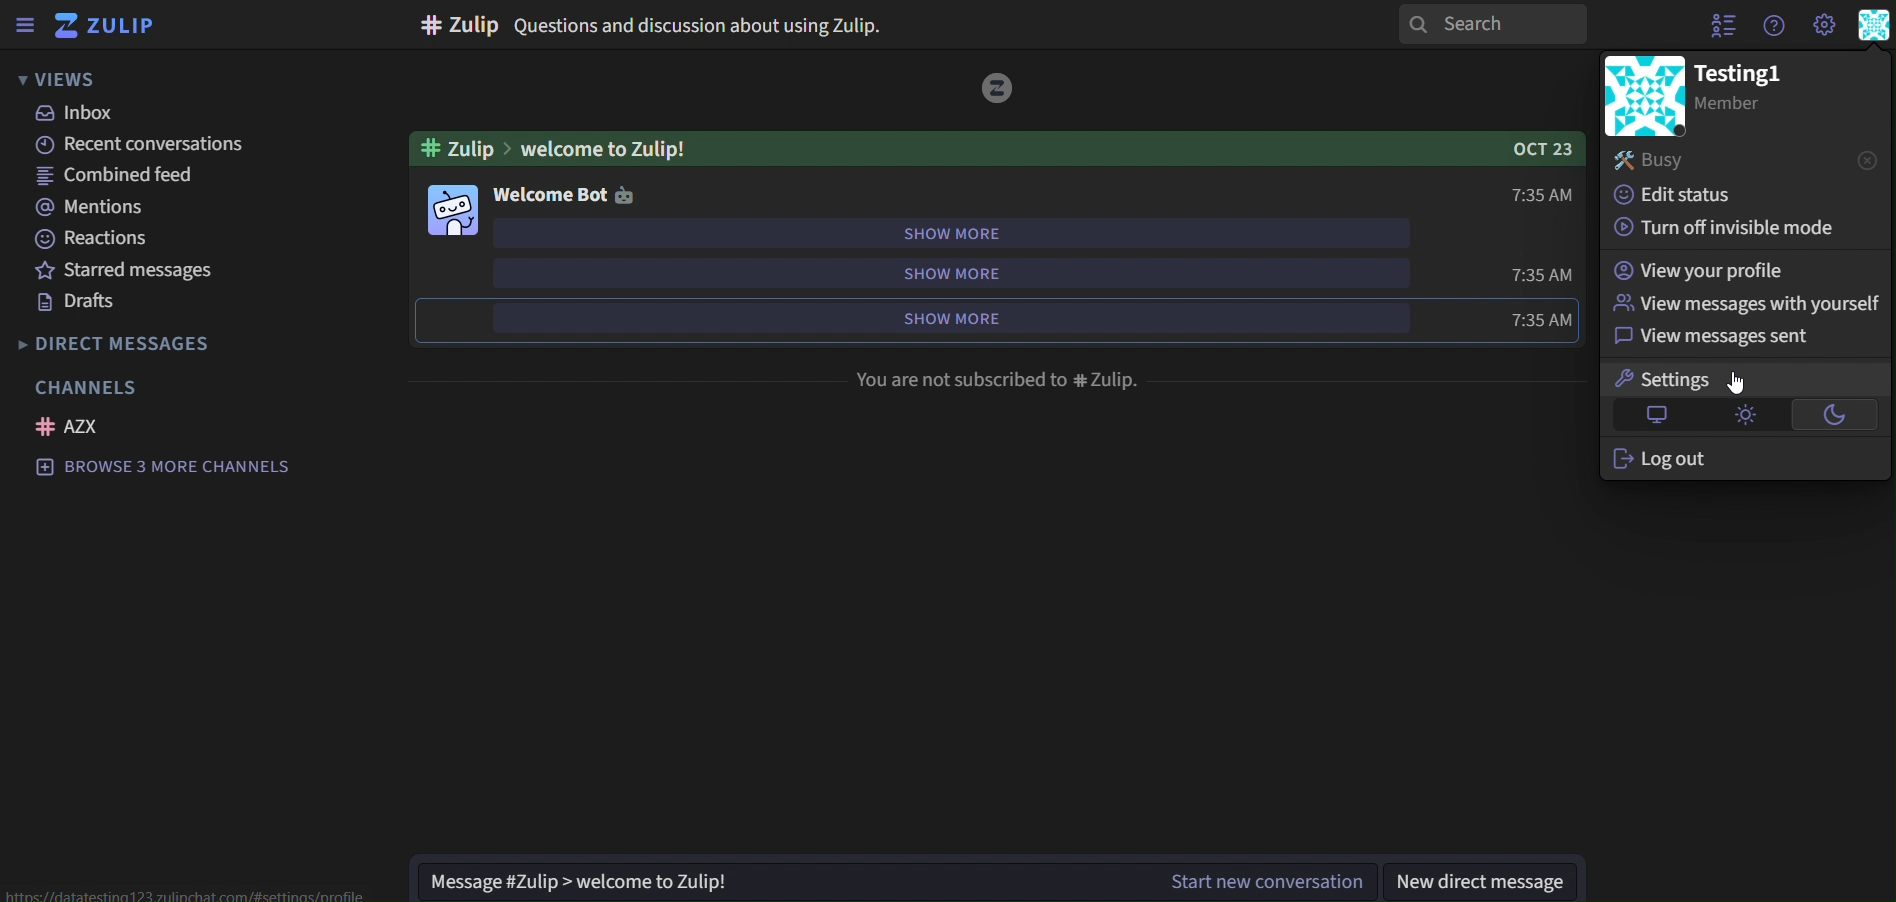  What do you see at coordinates (1719, 26) in the screenshot?
I see `show user list` at bounding box center [1719, 26].